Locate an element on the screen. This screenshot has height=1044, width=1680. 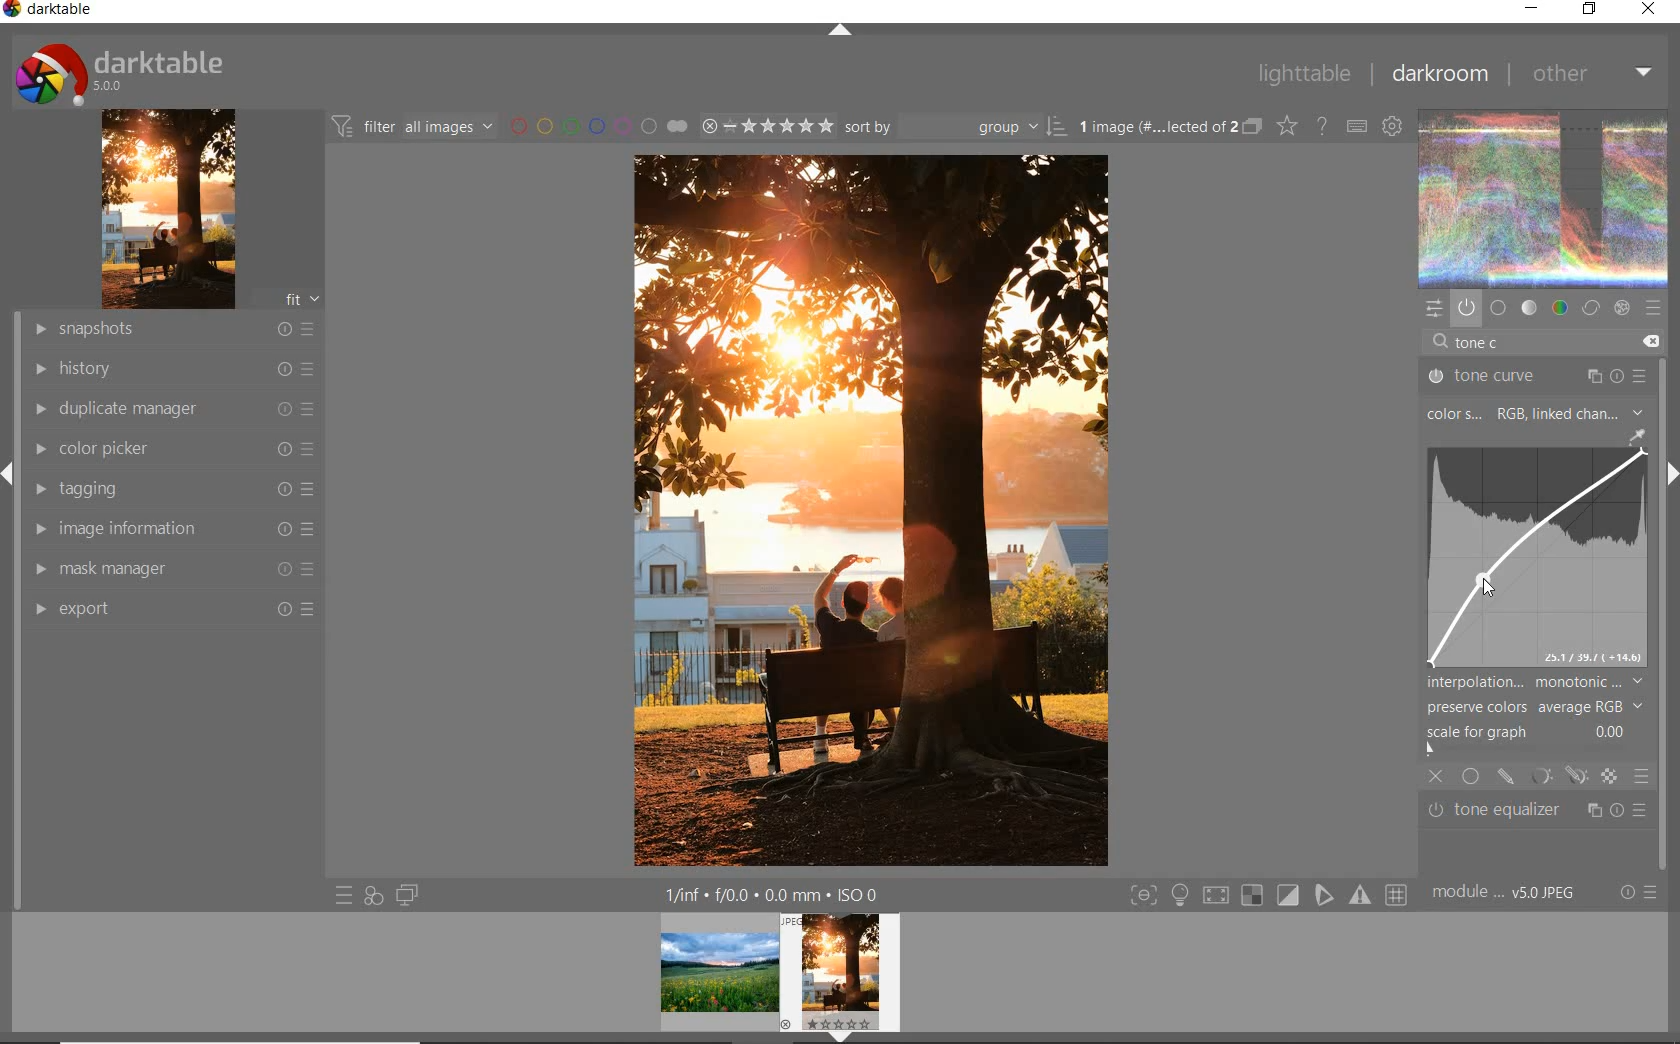
other is located at coordinates (1588, 72).